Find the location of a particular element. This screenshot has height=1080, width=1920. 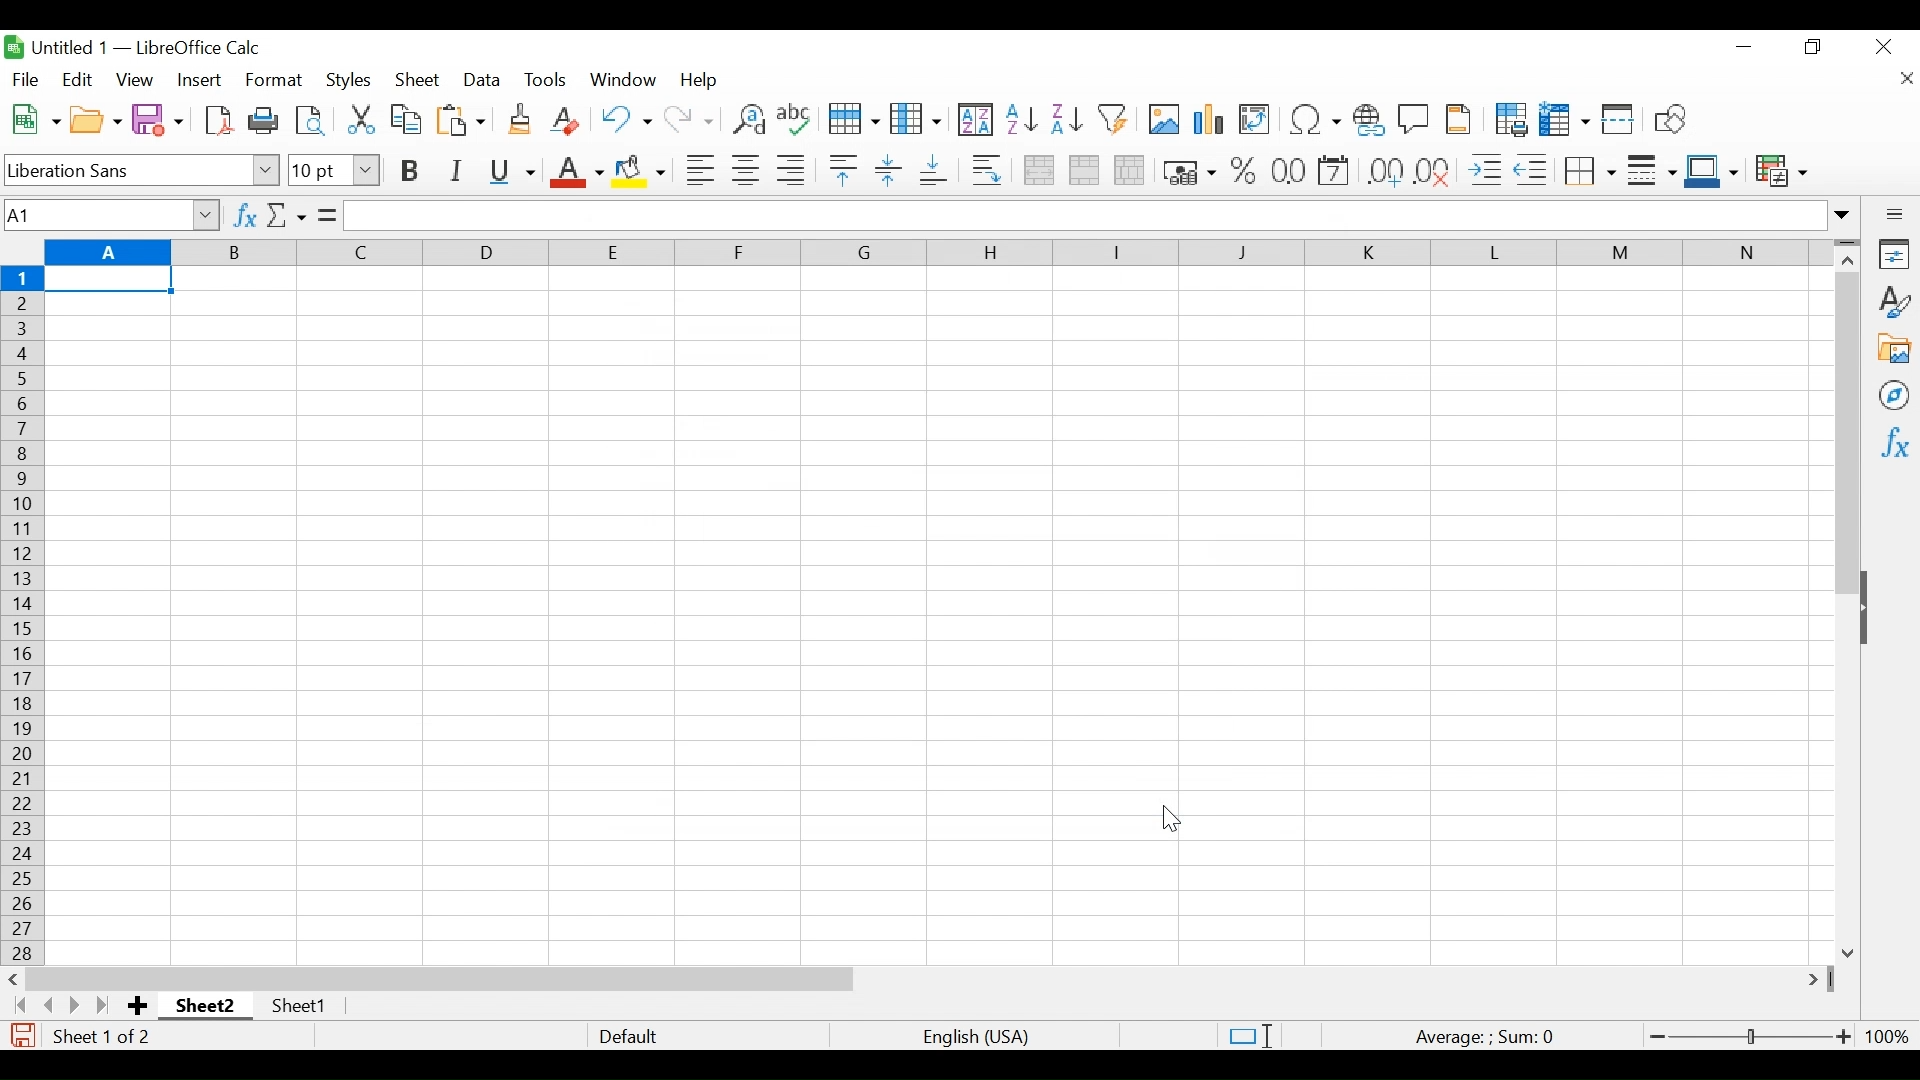

Formula is located at coordinates (327, 214).